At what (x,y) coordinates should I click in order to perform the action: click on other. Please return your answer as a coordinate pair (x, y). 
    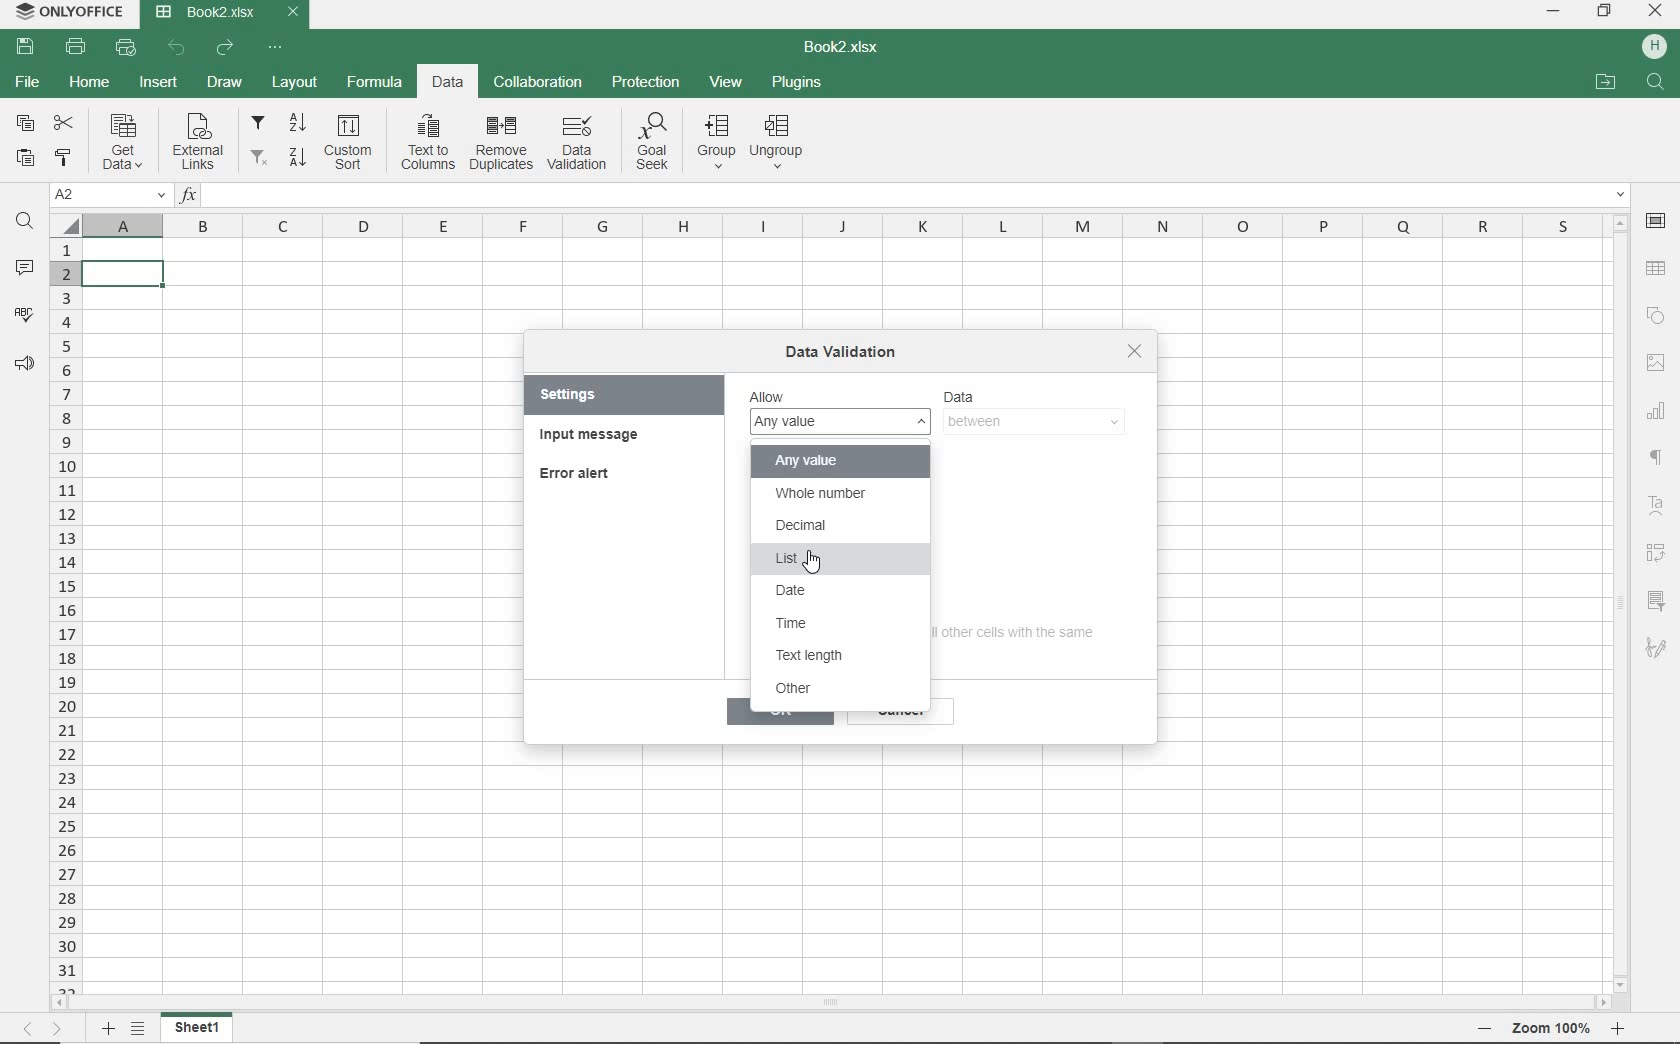
    Looking at the image, I should click on (801, 689).